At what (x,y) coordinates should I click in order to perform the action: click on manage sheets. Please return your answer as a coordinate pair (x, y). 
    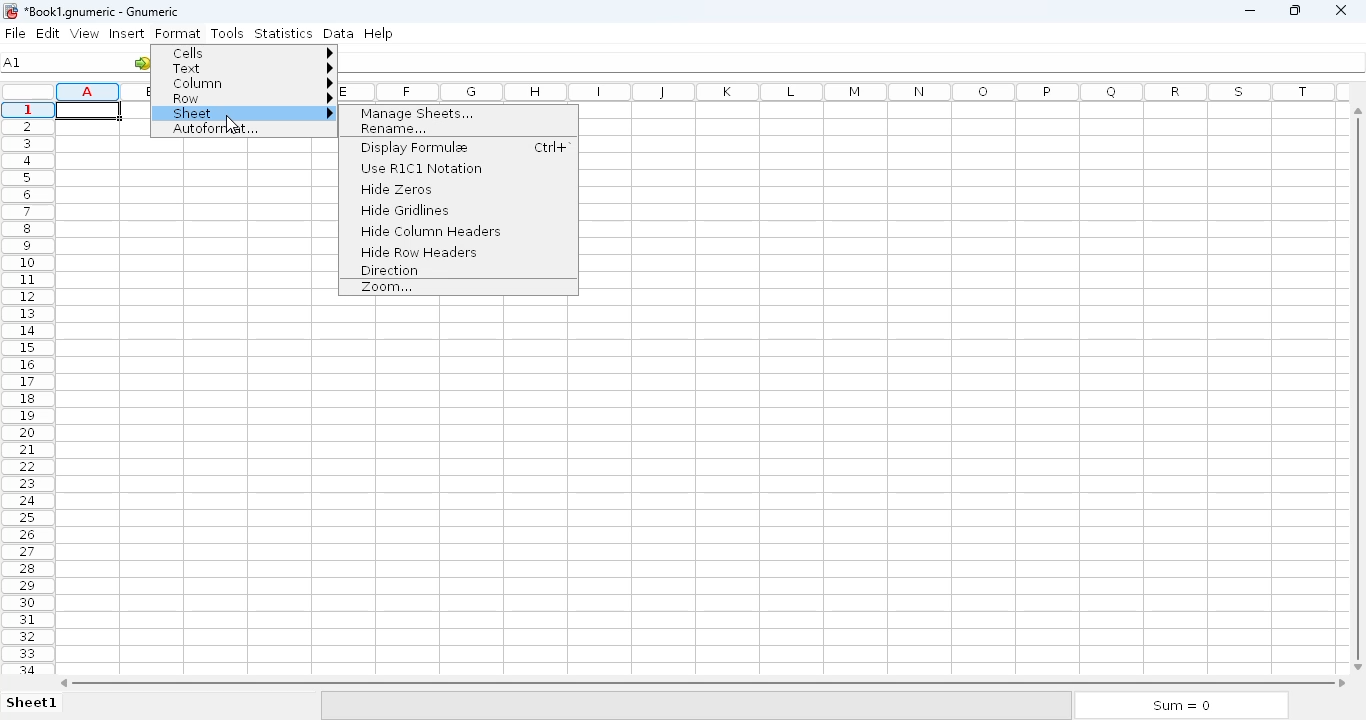
    Looking at the image, I should click on (416, 114).